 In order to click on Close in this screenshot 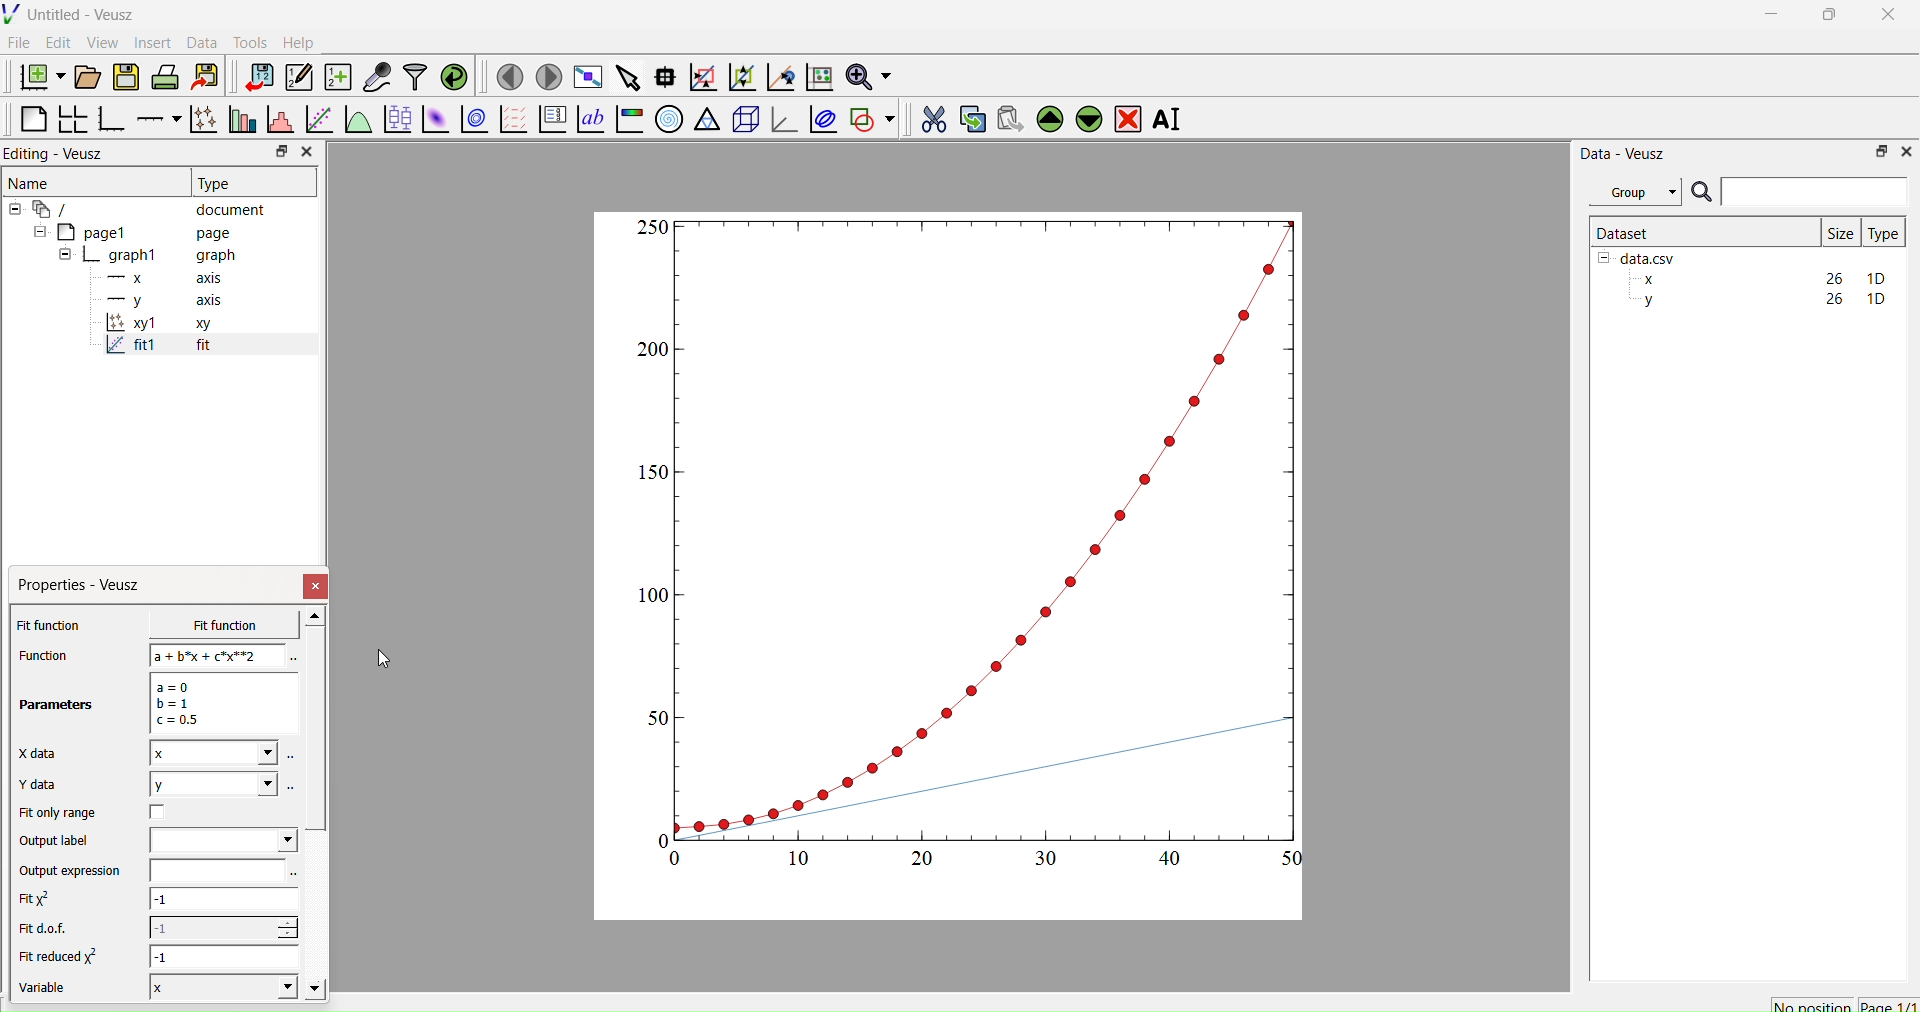, I will do `click(1890, 20)`.